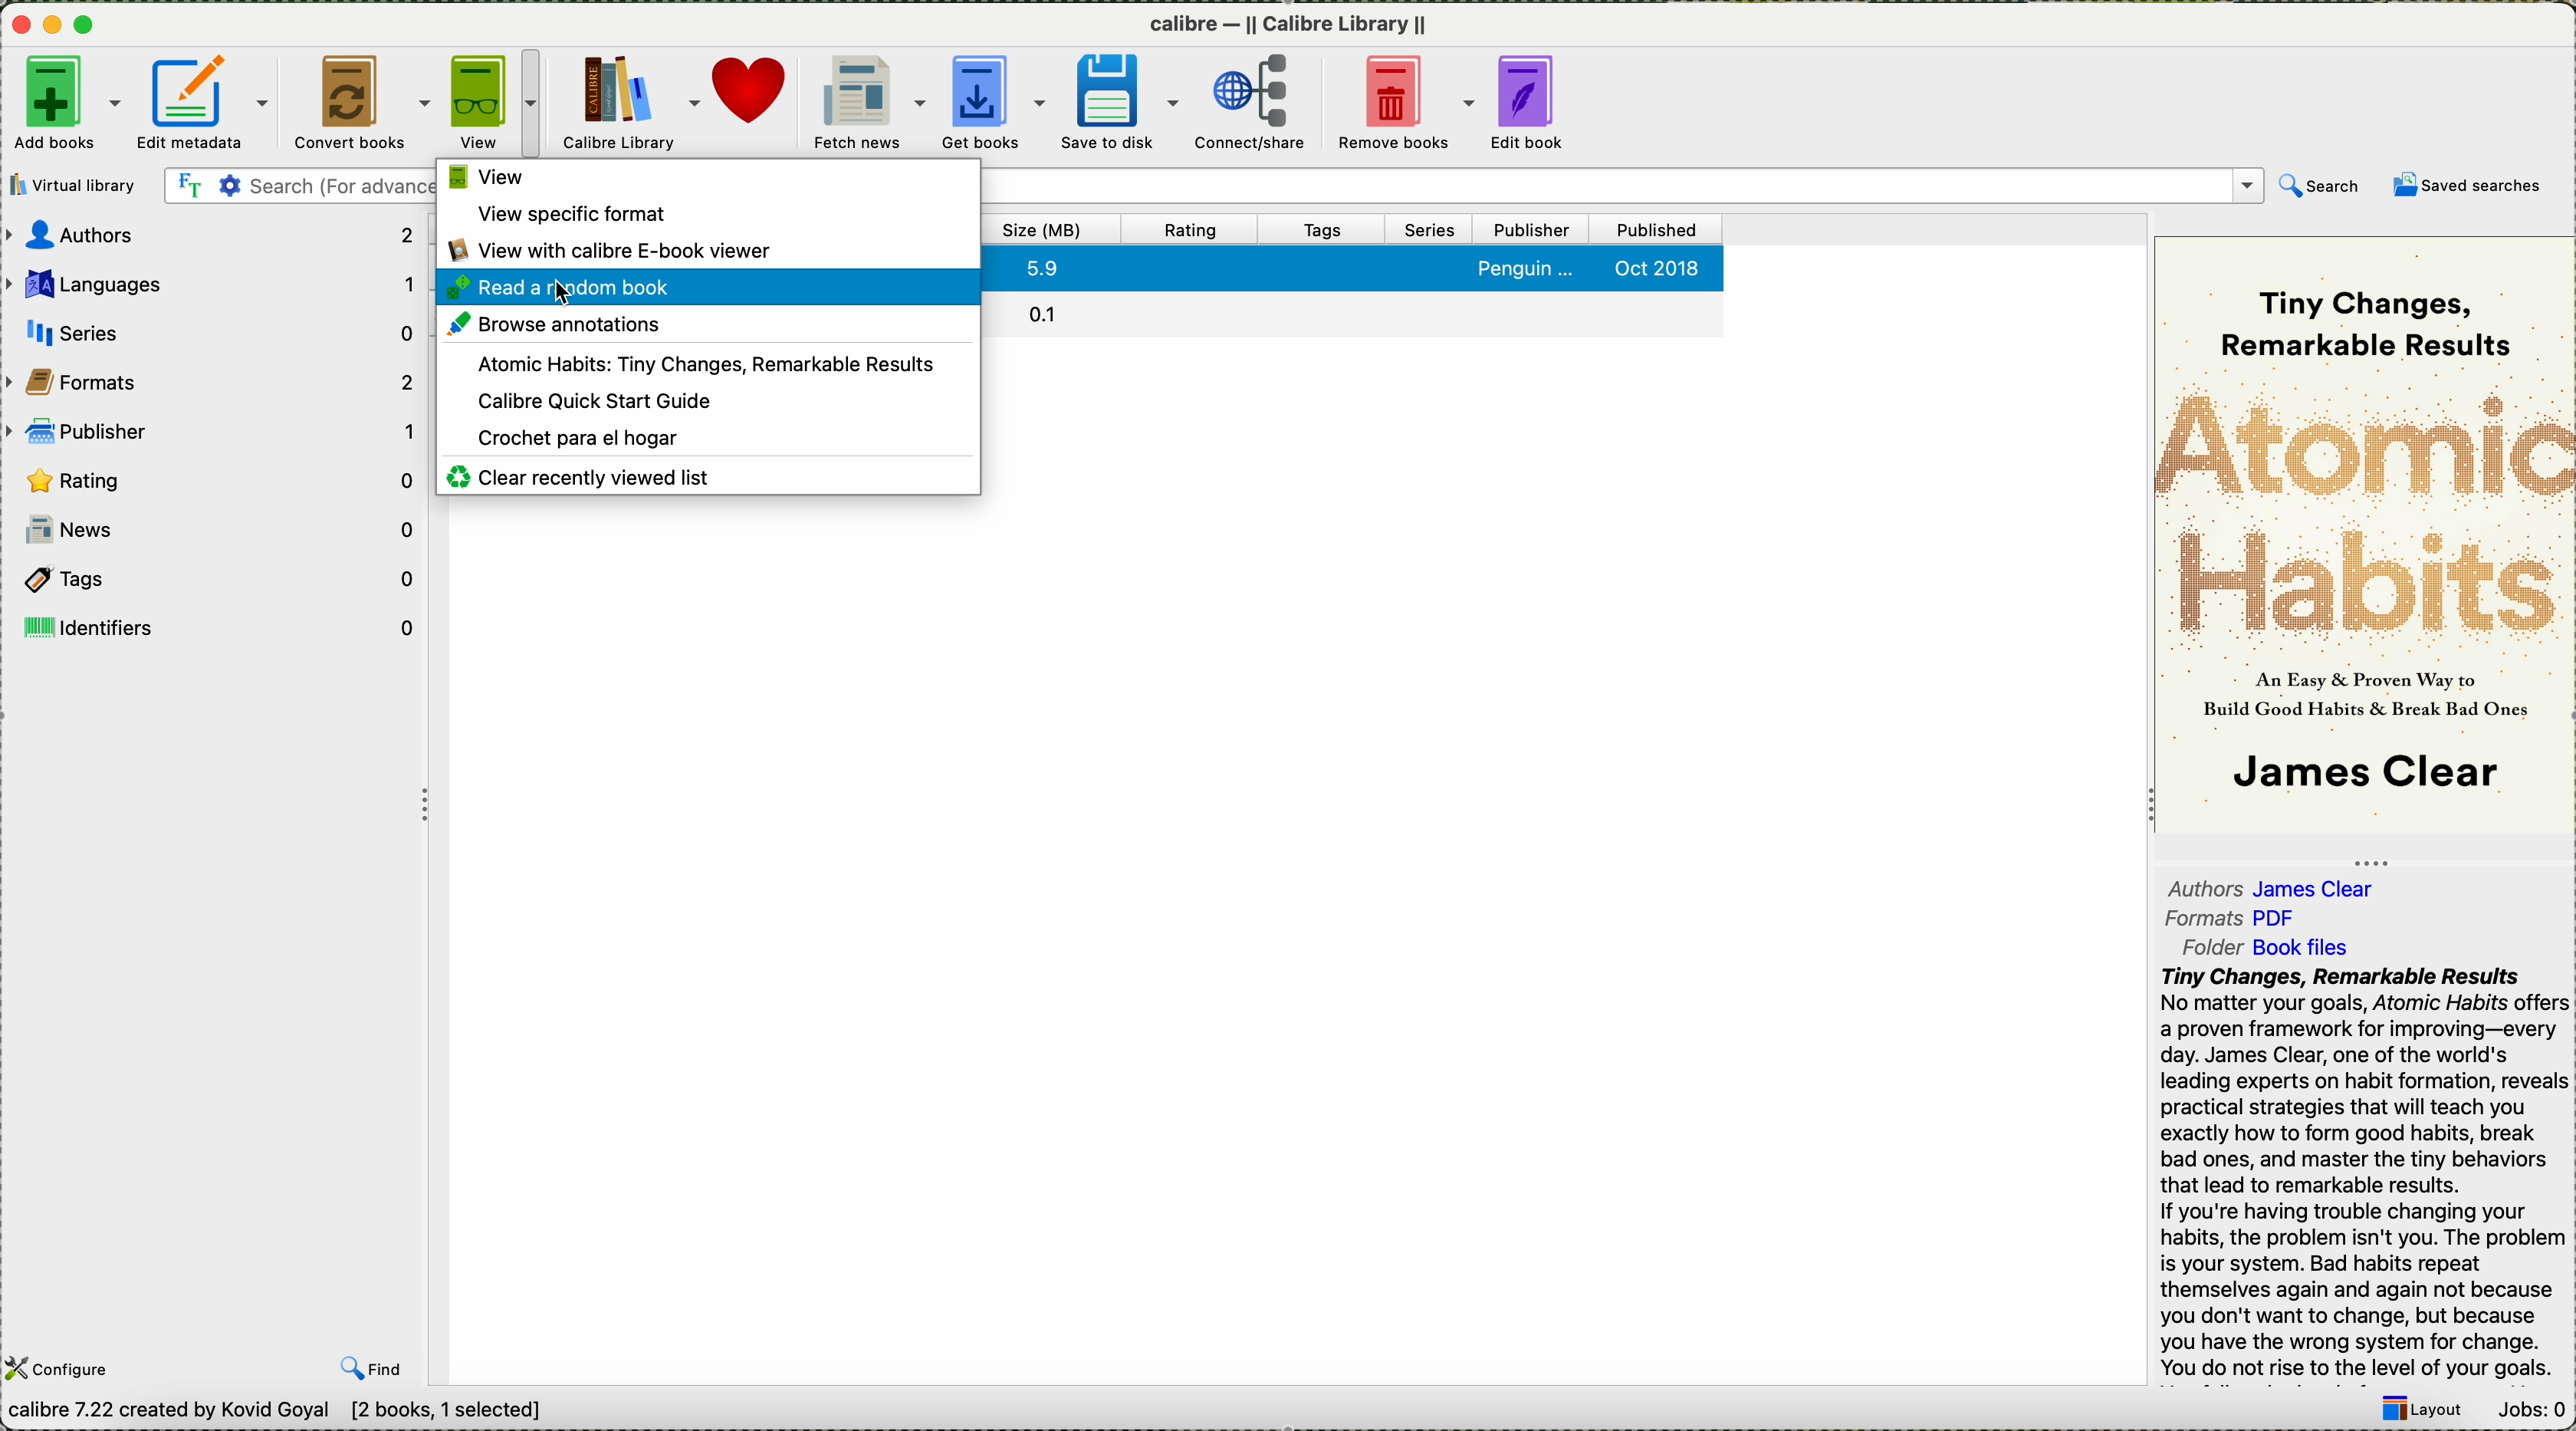 Image resolution: width=2576 pixels, height=1431 pixels. What do you see at coordinates (1354, 273) in the screenshot?
I see `` at bounding box center [1354, 273].